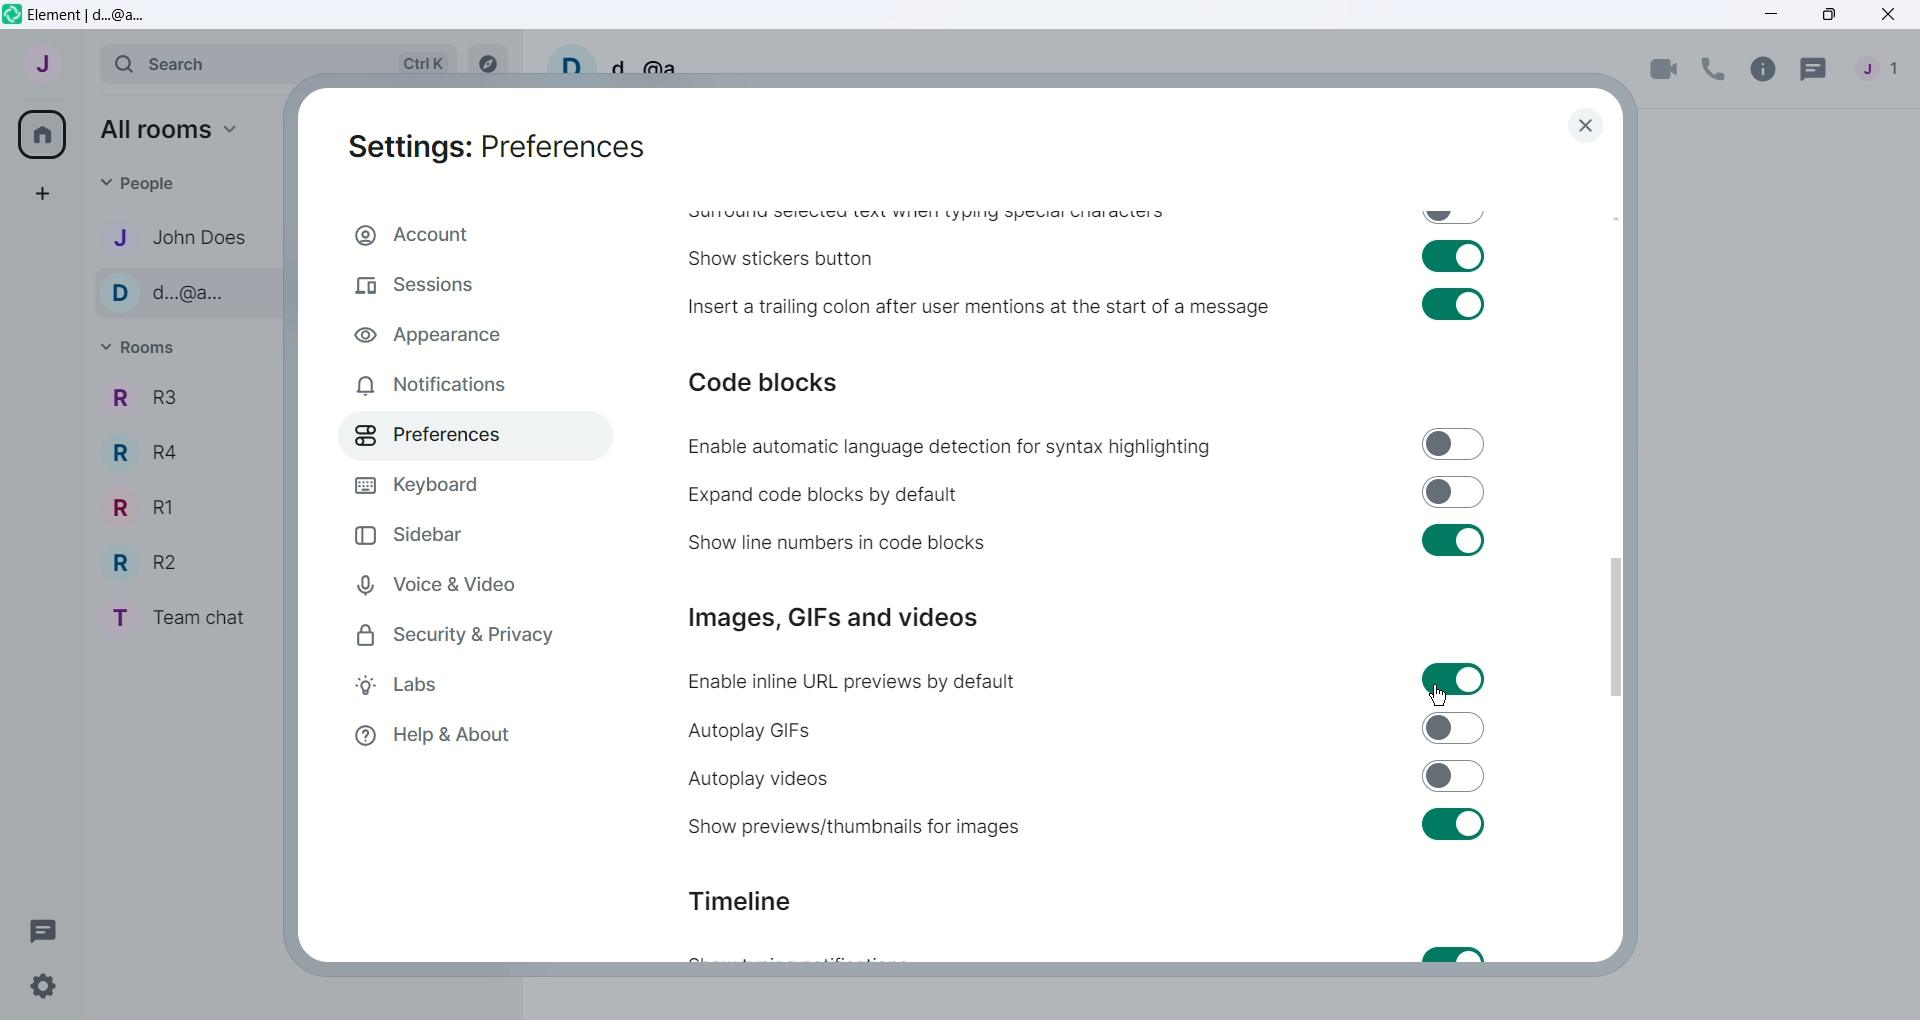 This screenshot has height=1020, width=1920. What do you see at coordinates (143, 348) in the screenshot?
I see `Rooms` at bounding box center [143, 348].